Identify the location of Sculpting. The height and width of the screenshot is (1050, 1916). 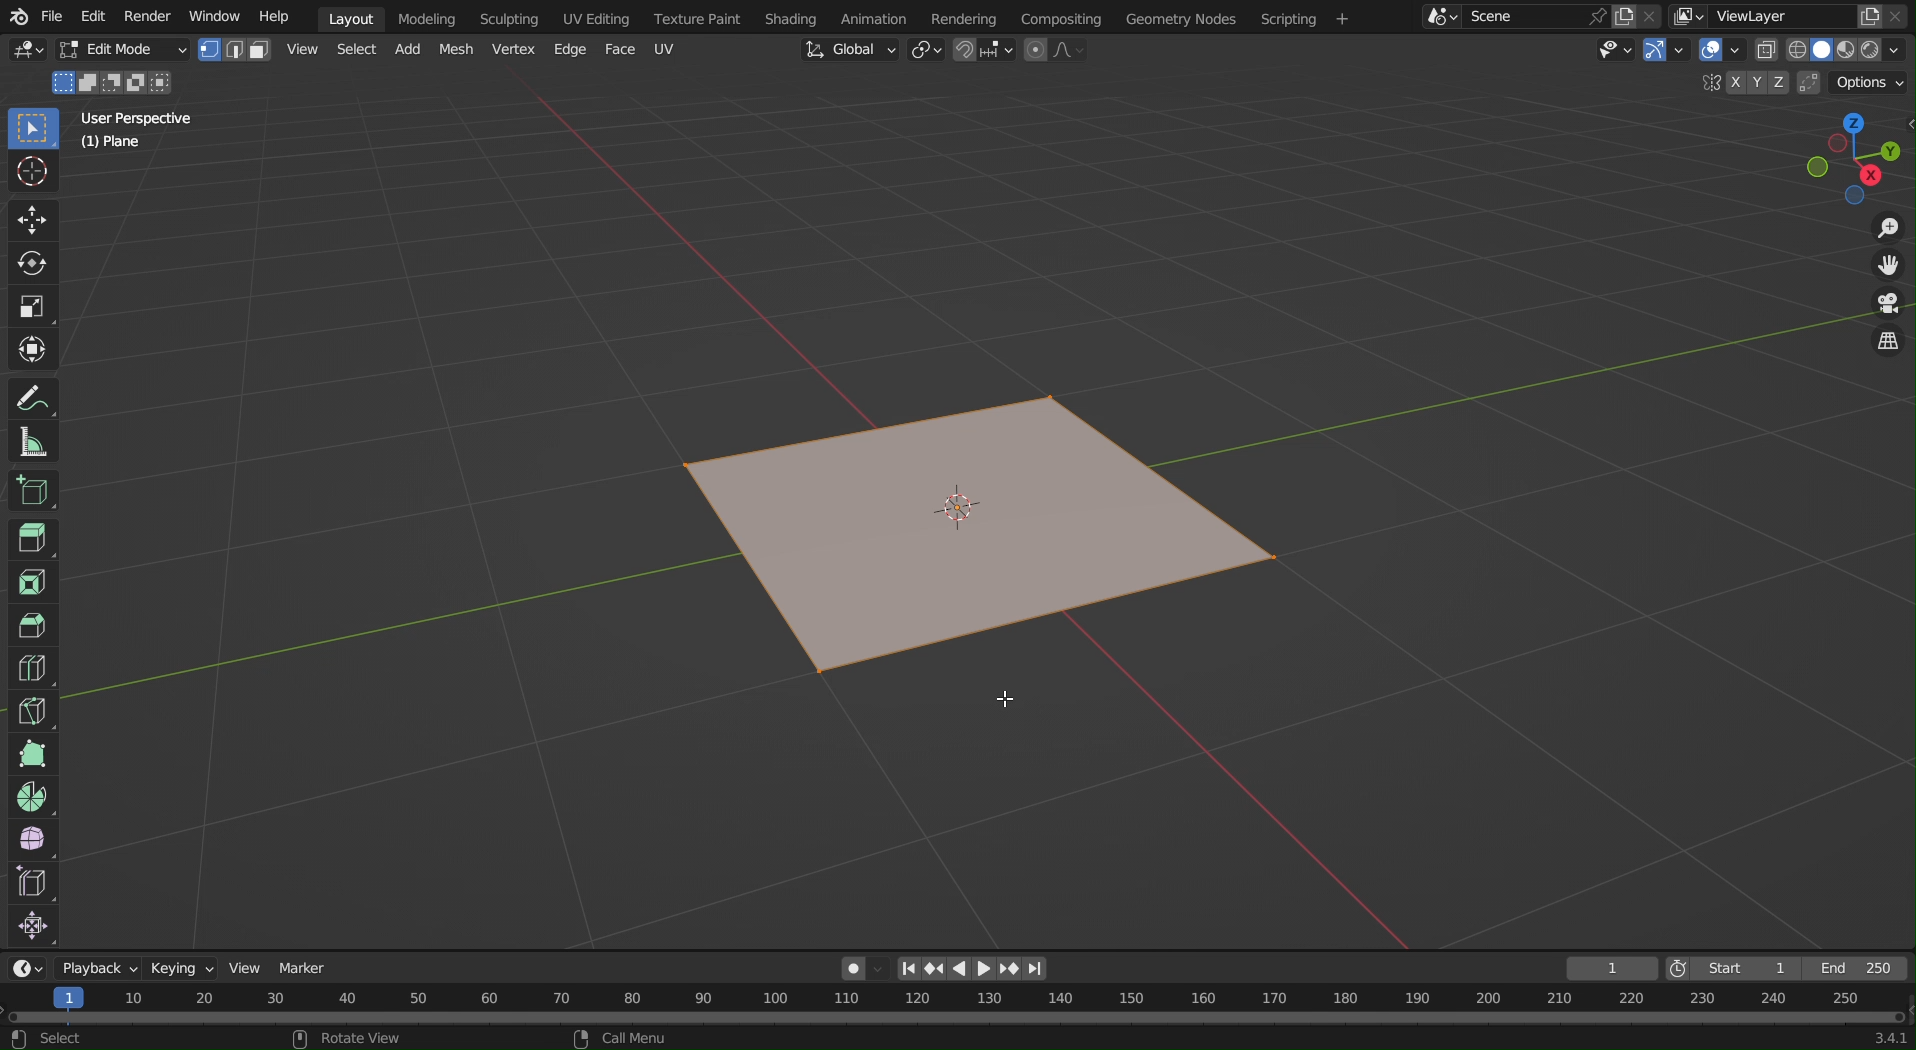
(509, 17).